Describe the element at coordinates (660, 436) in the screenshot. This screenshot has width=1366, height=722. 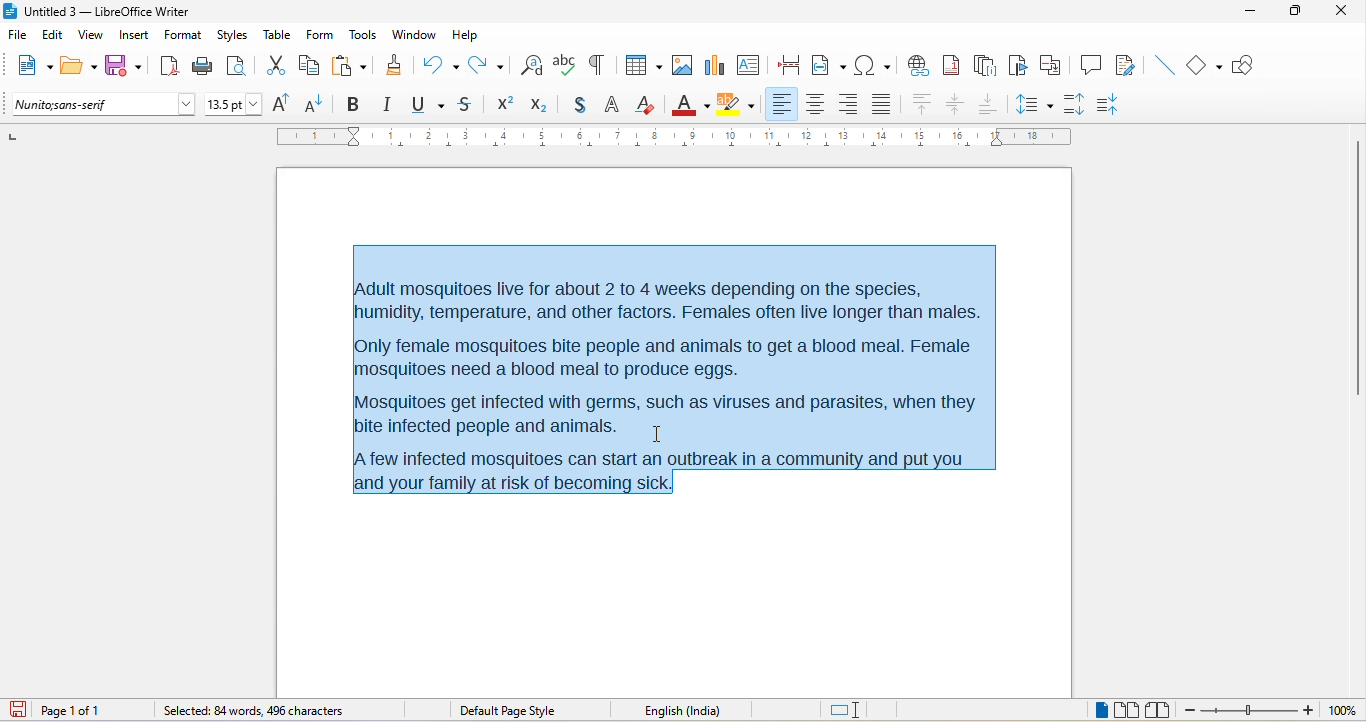
I see `cursor movement` at that location.